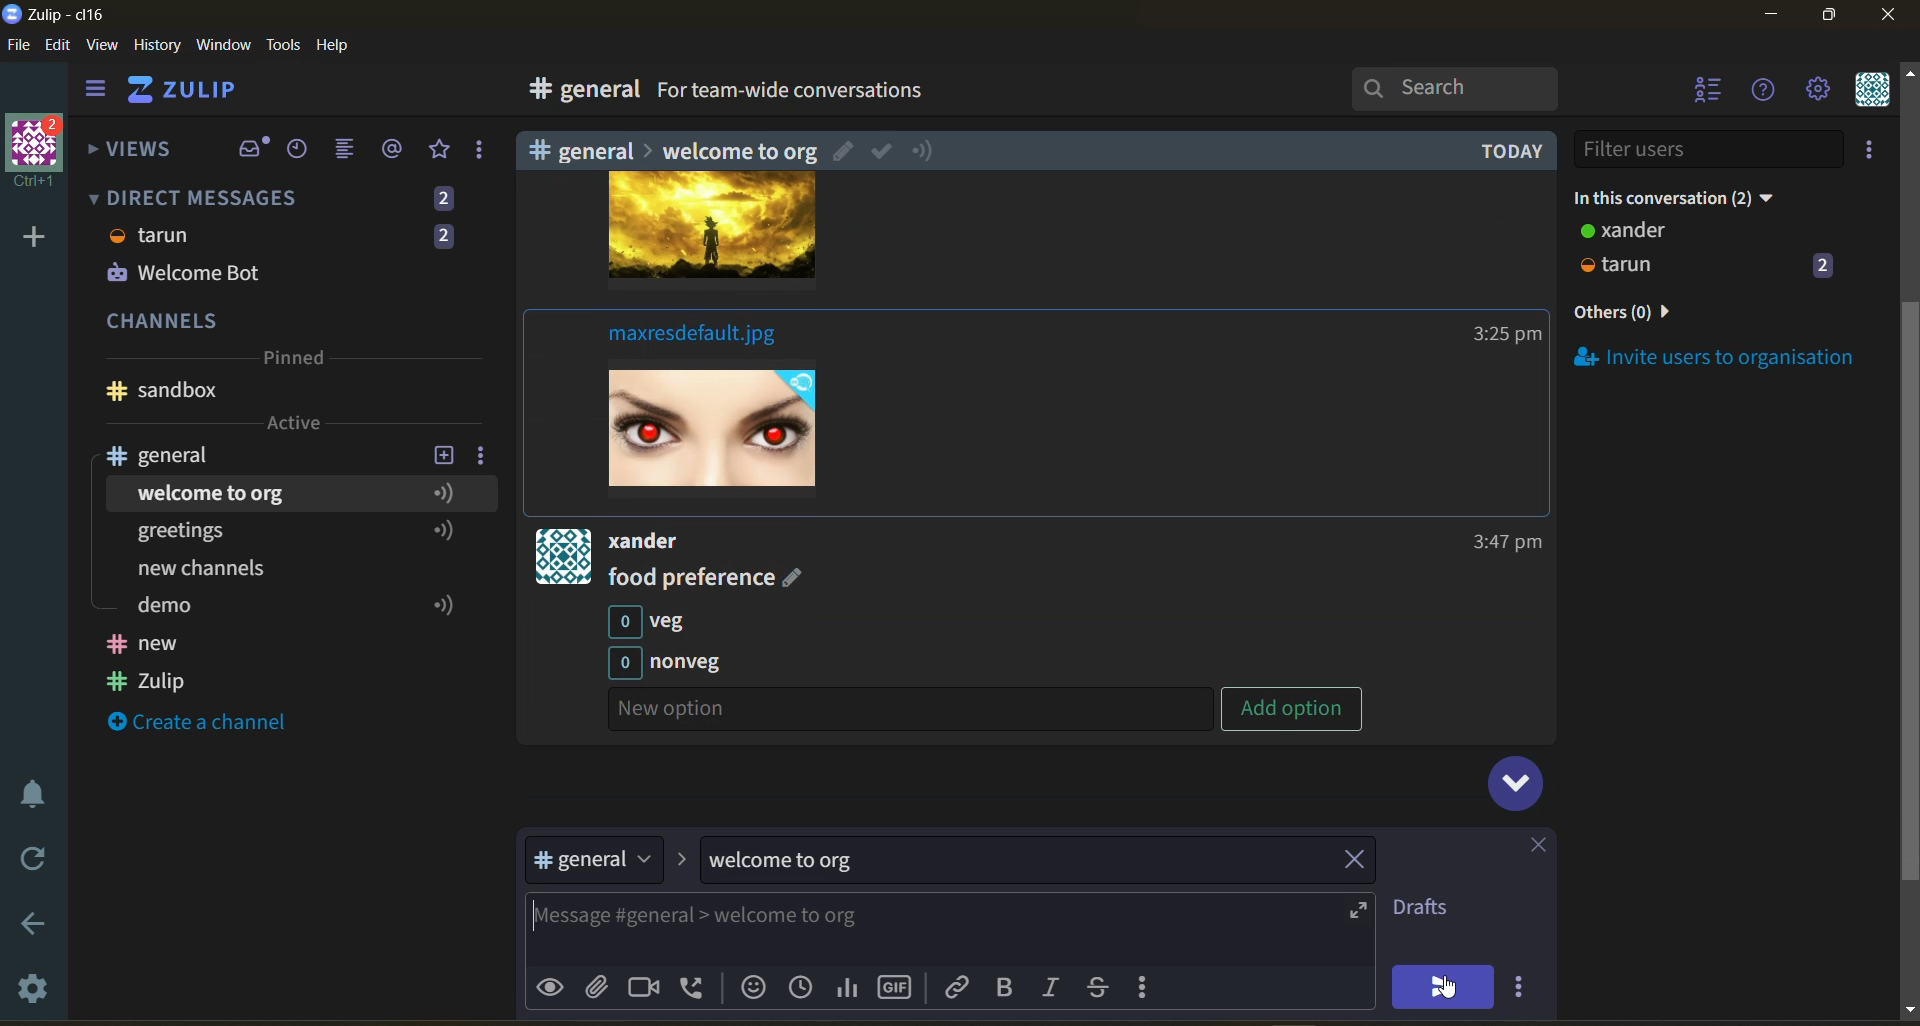 This screenshot has width=1920, height=1026. I want to click on , so click(1304, 711).